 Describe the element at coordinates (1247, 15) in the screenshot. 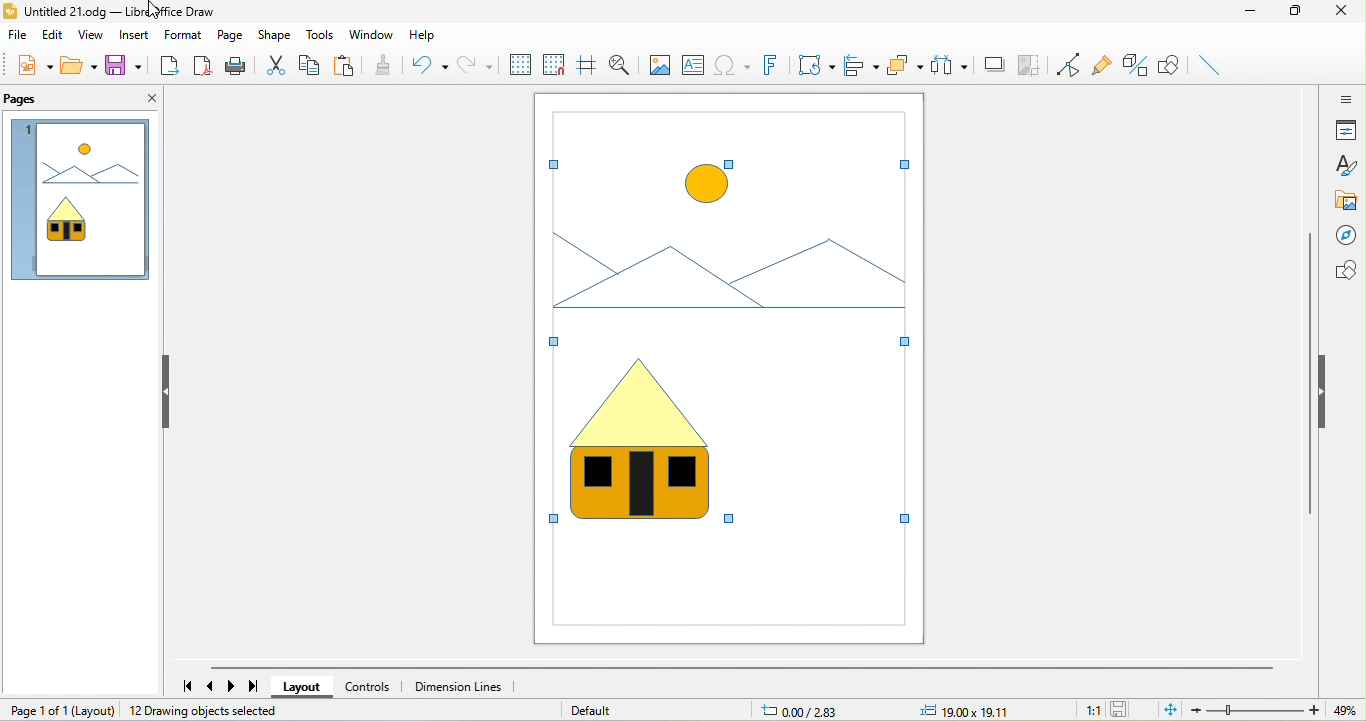

I see `minimize` at that location.